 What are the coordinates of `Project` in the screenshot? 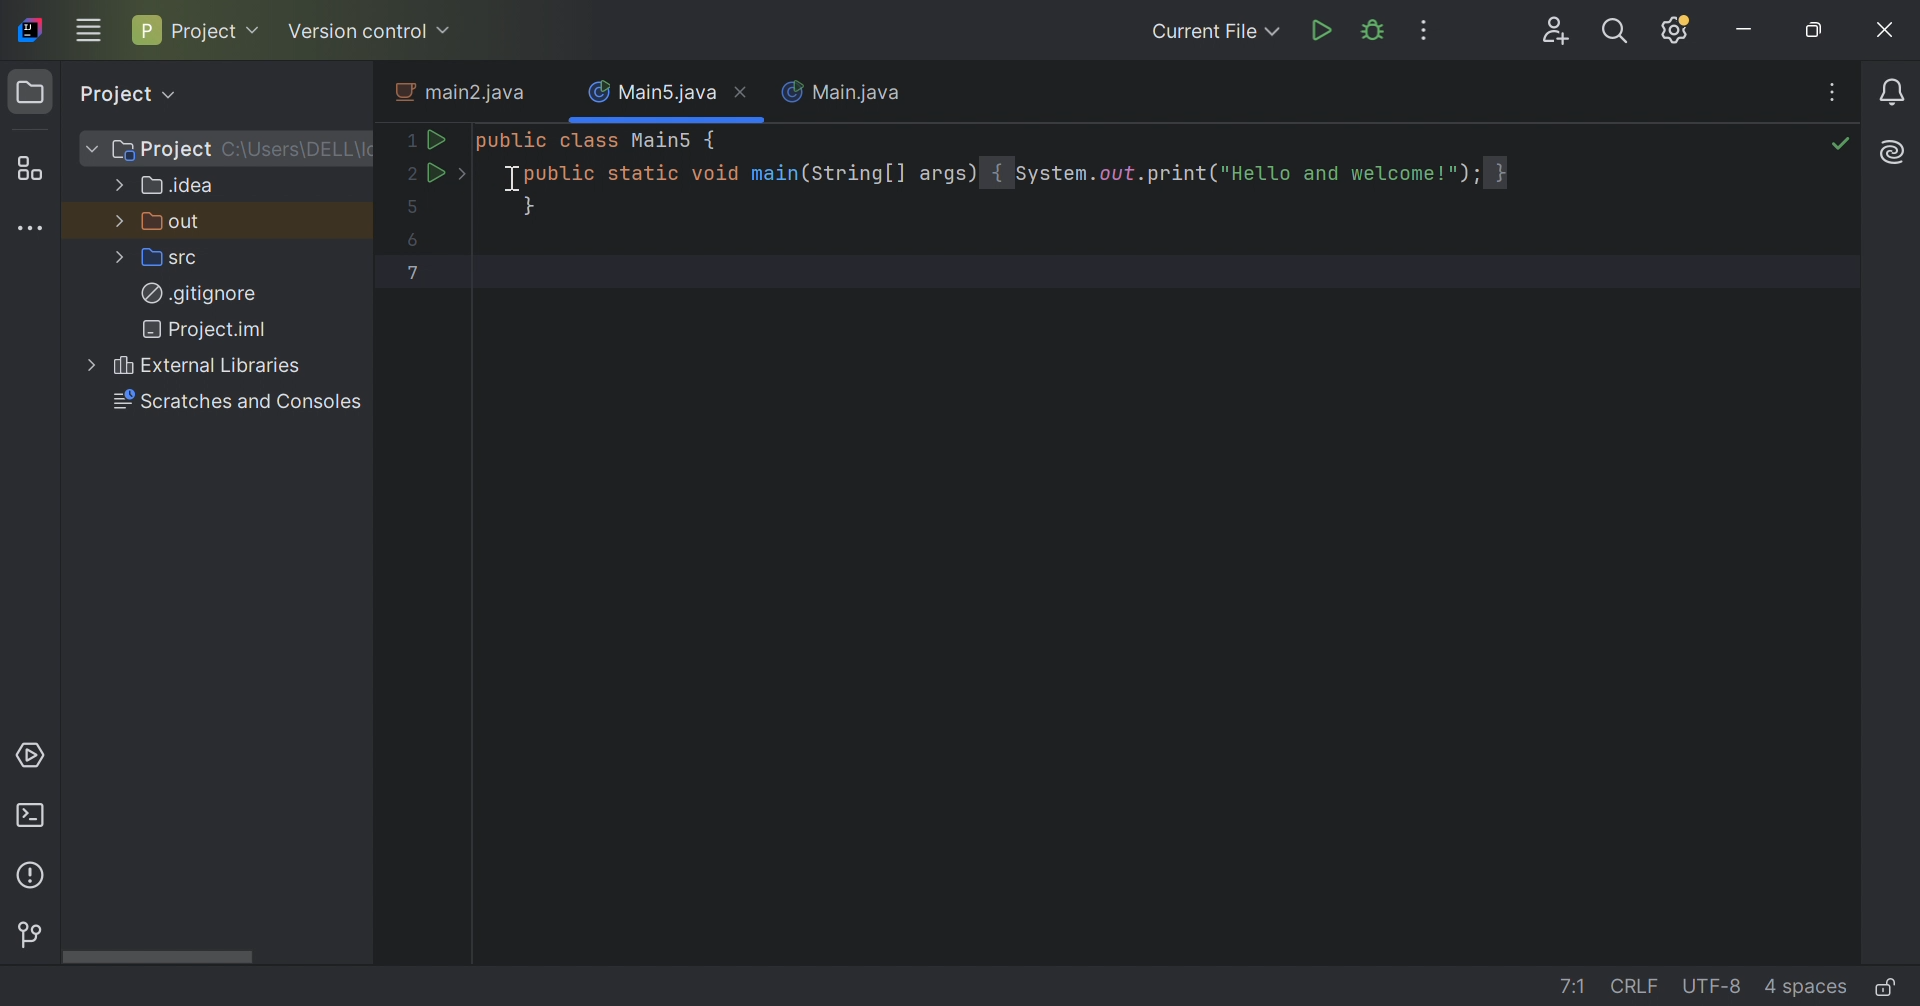 It's located at (161, 151).